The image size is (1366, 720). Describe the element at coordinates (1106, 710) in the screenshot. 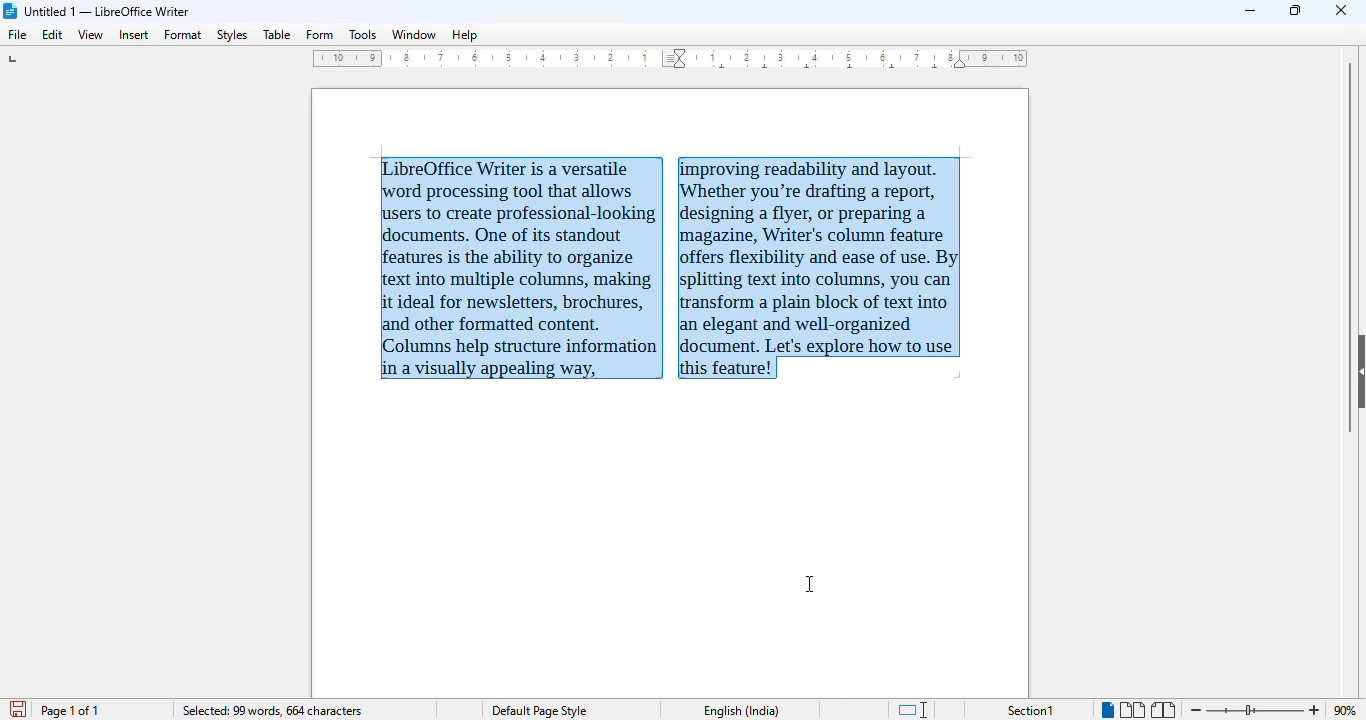

I see `single-page view` at that location.